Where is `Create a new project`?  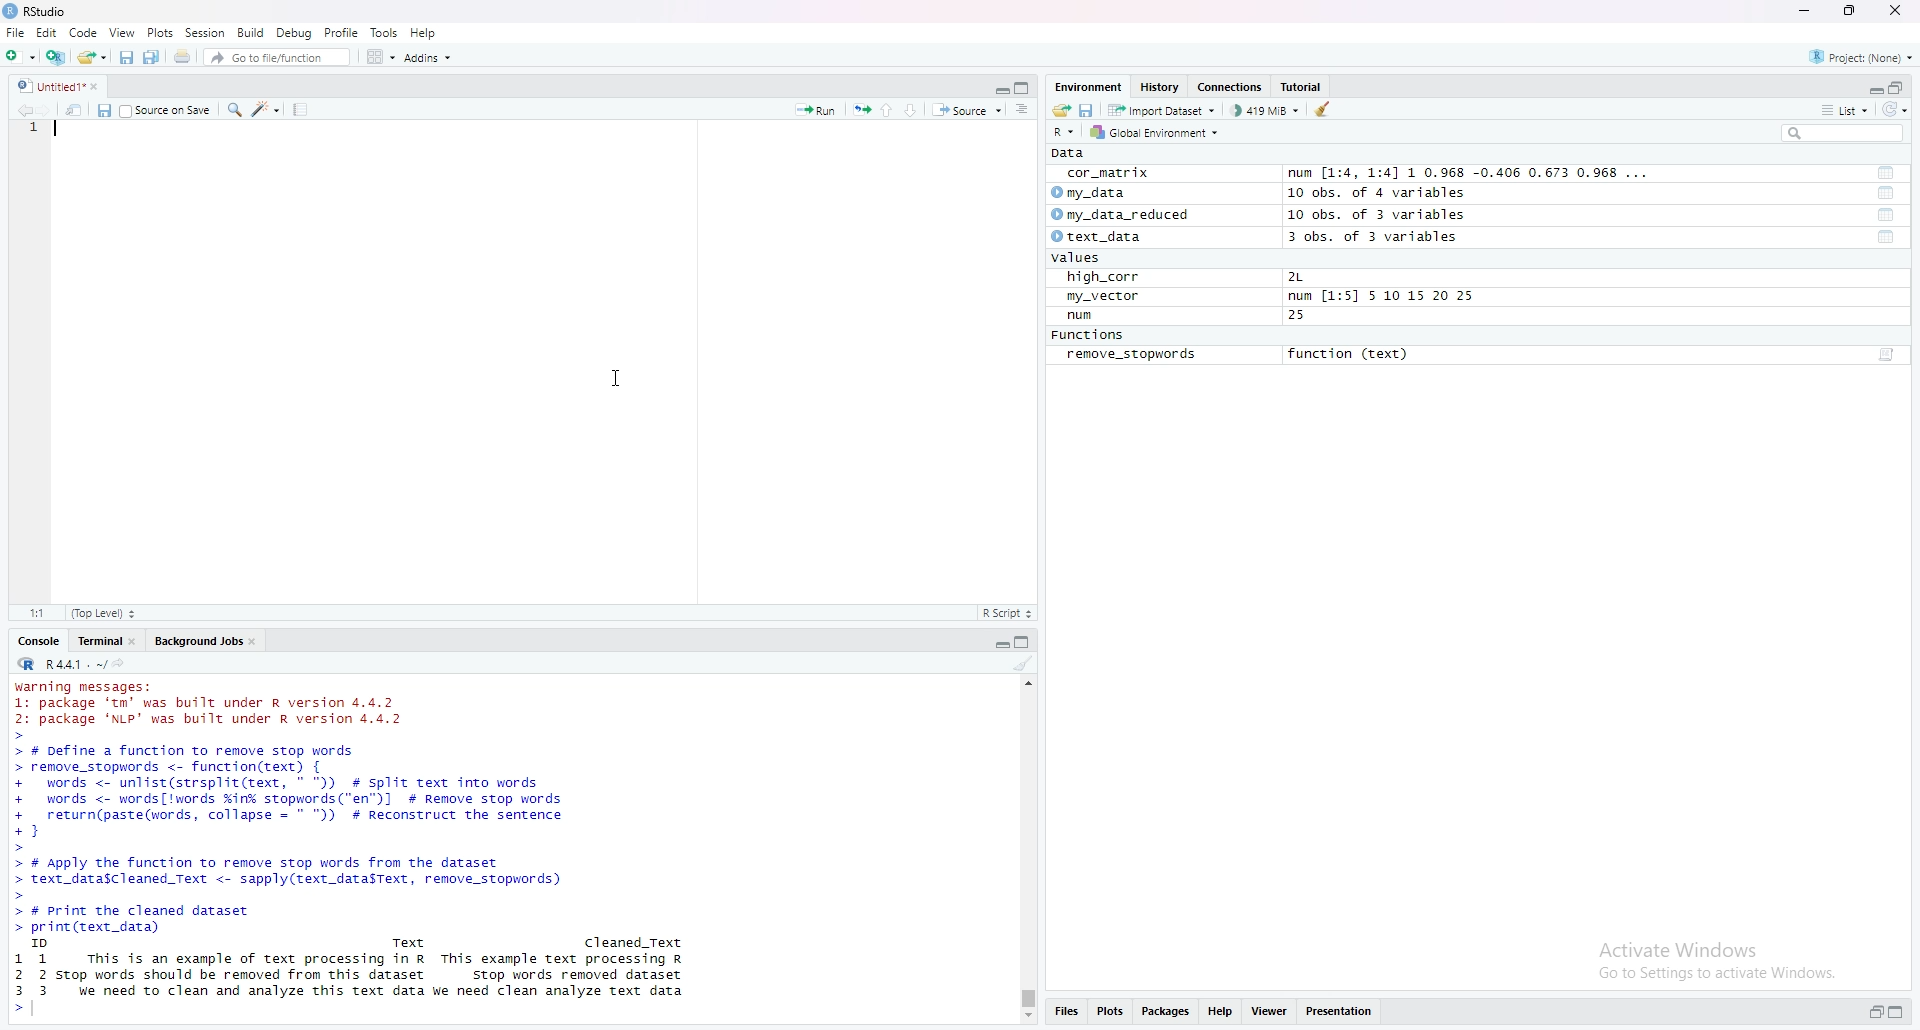 Create a new project is located at coordinates (54, 57).